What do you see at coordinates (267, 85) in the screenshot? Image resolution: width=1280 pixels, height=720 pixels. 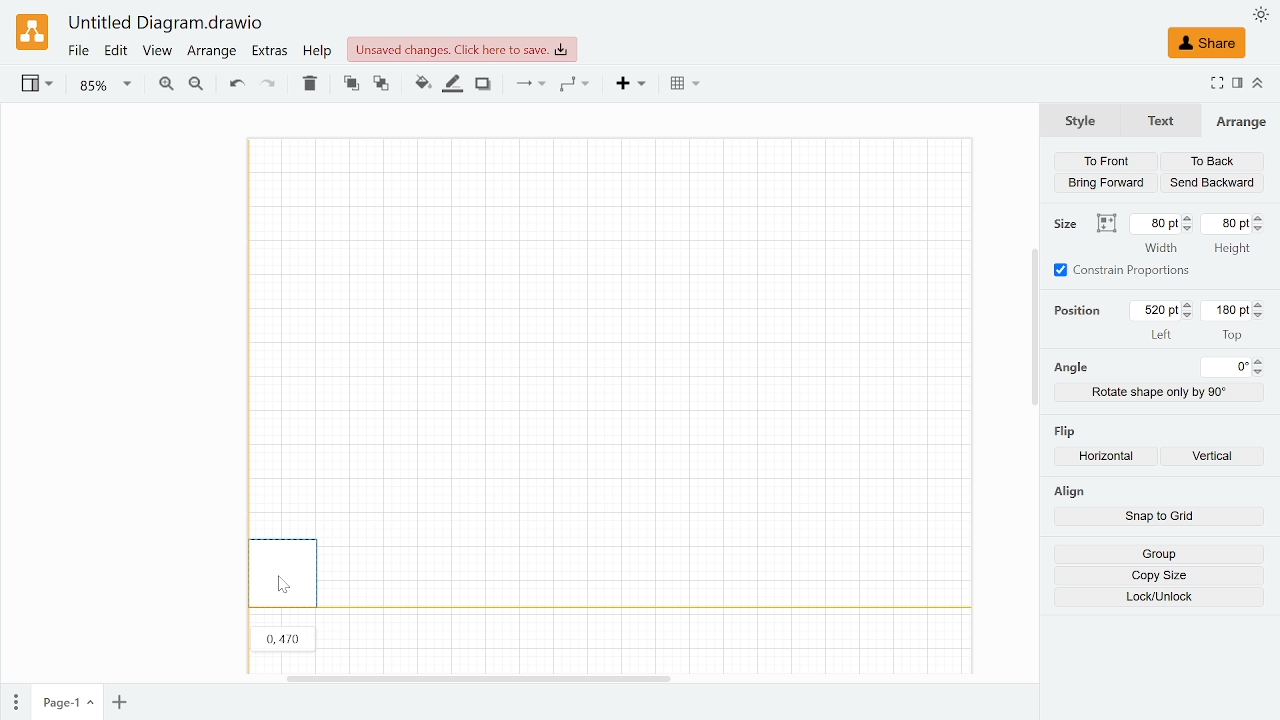 I see `Redo` at bounding box center [267, 85].